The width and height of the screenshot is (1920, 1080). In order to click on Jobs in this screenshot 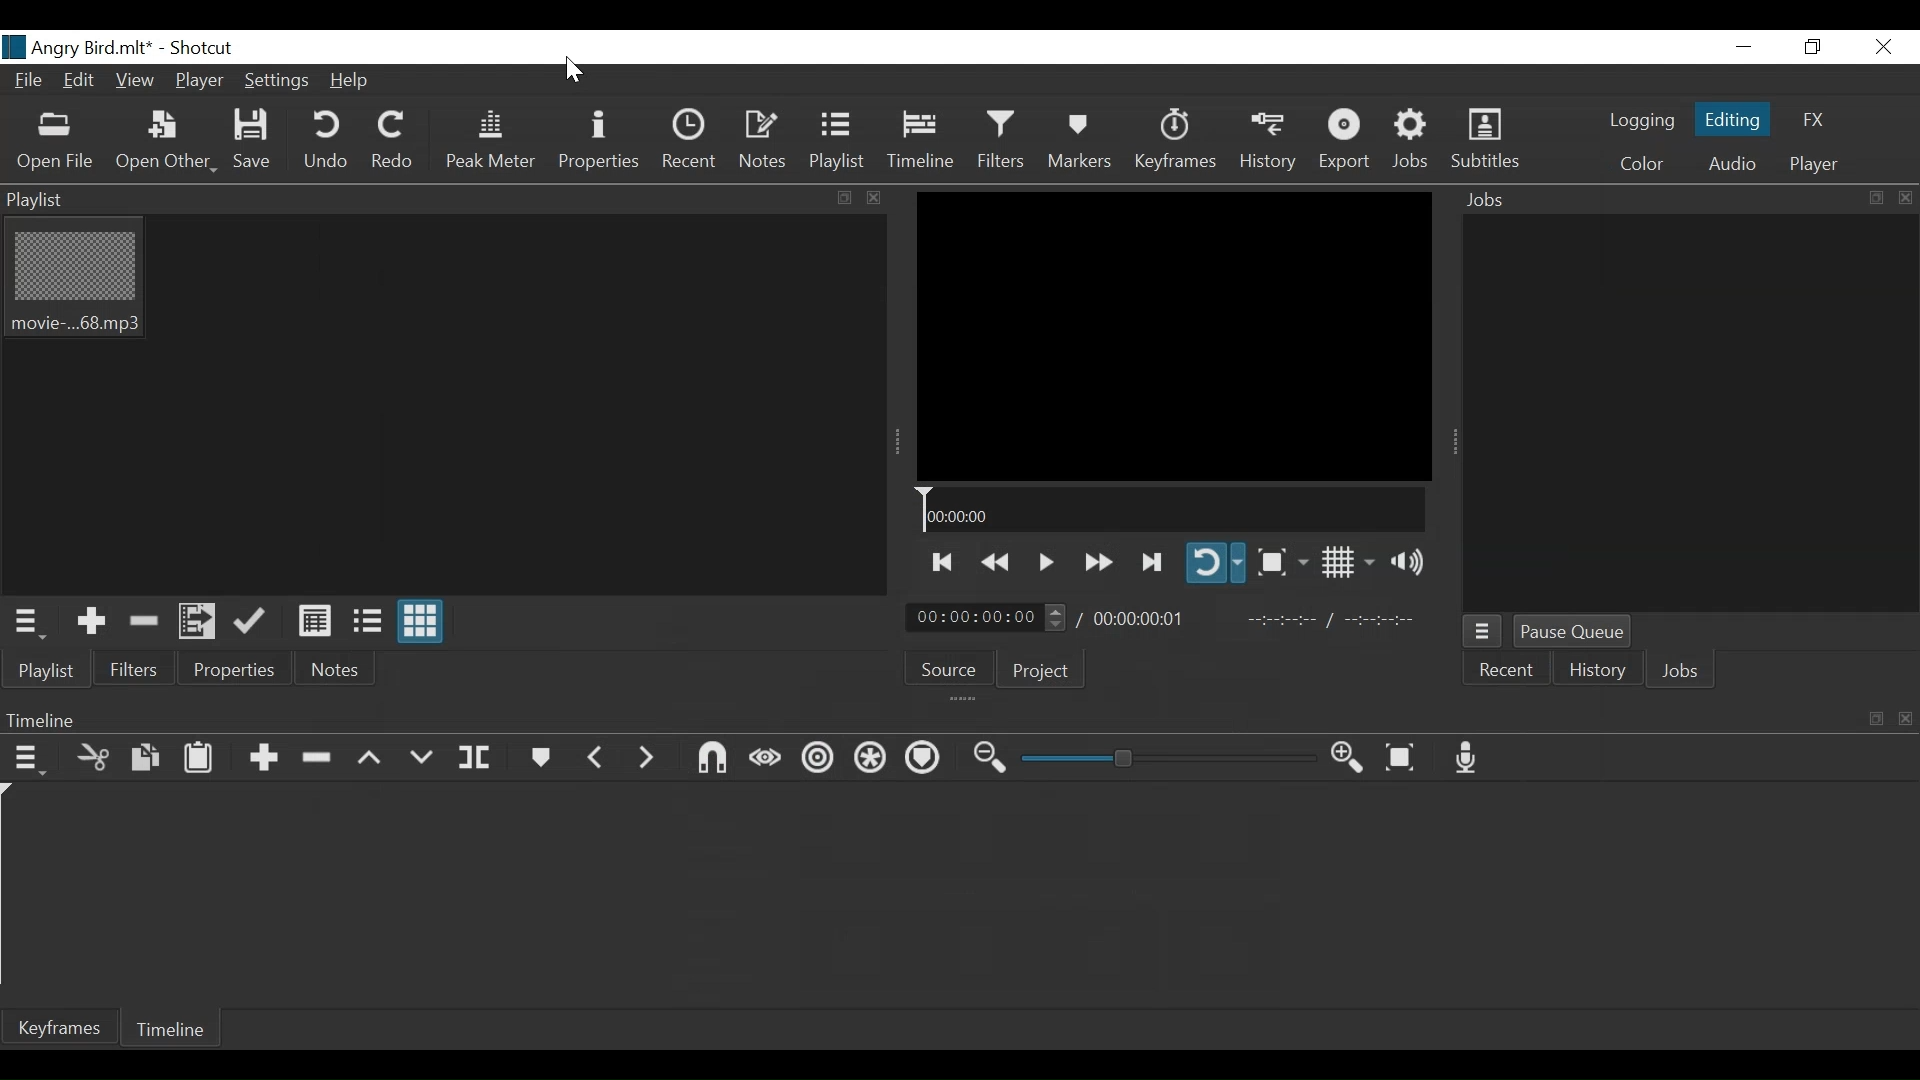, I will do `click(1414, 142)`.